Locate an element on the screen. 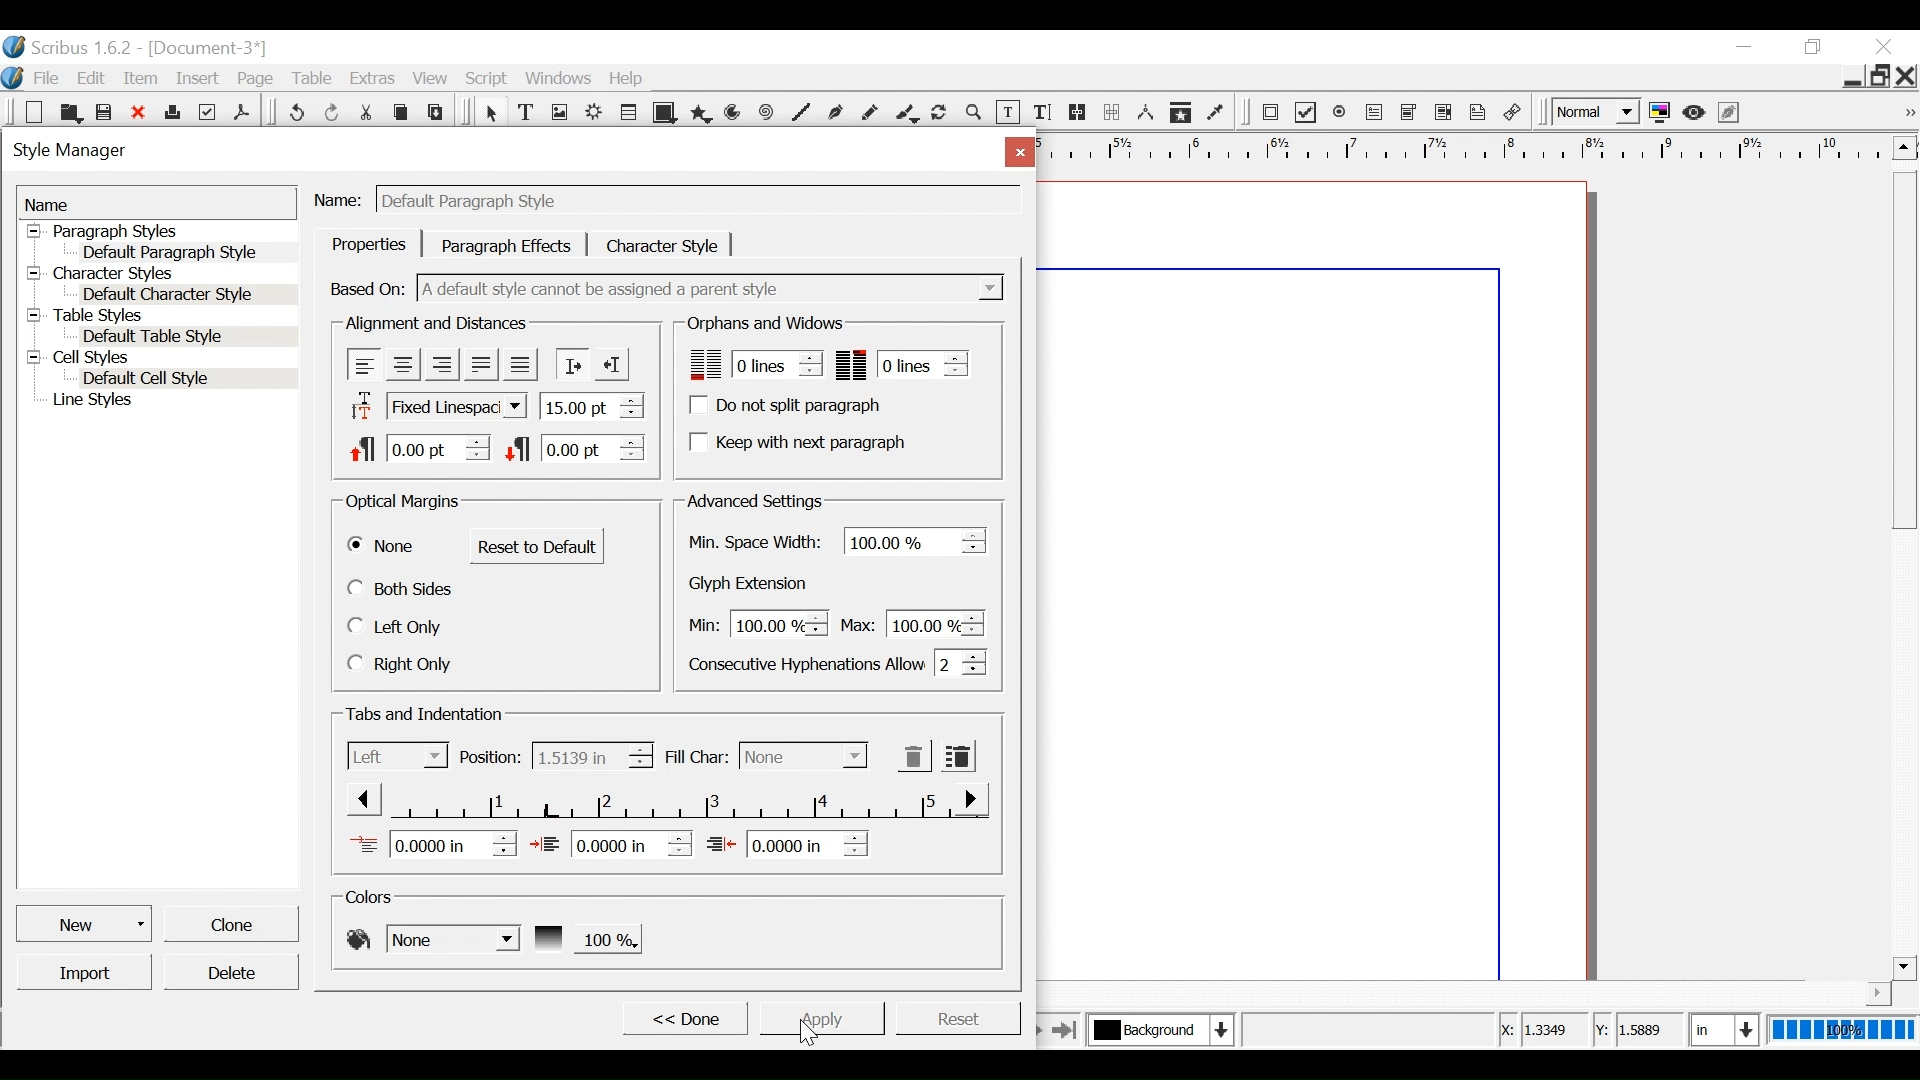 Image resolution: width=1920 pixels, height=1080 pixels. Toggle color is located at coordinates (1661, 113).